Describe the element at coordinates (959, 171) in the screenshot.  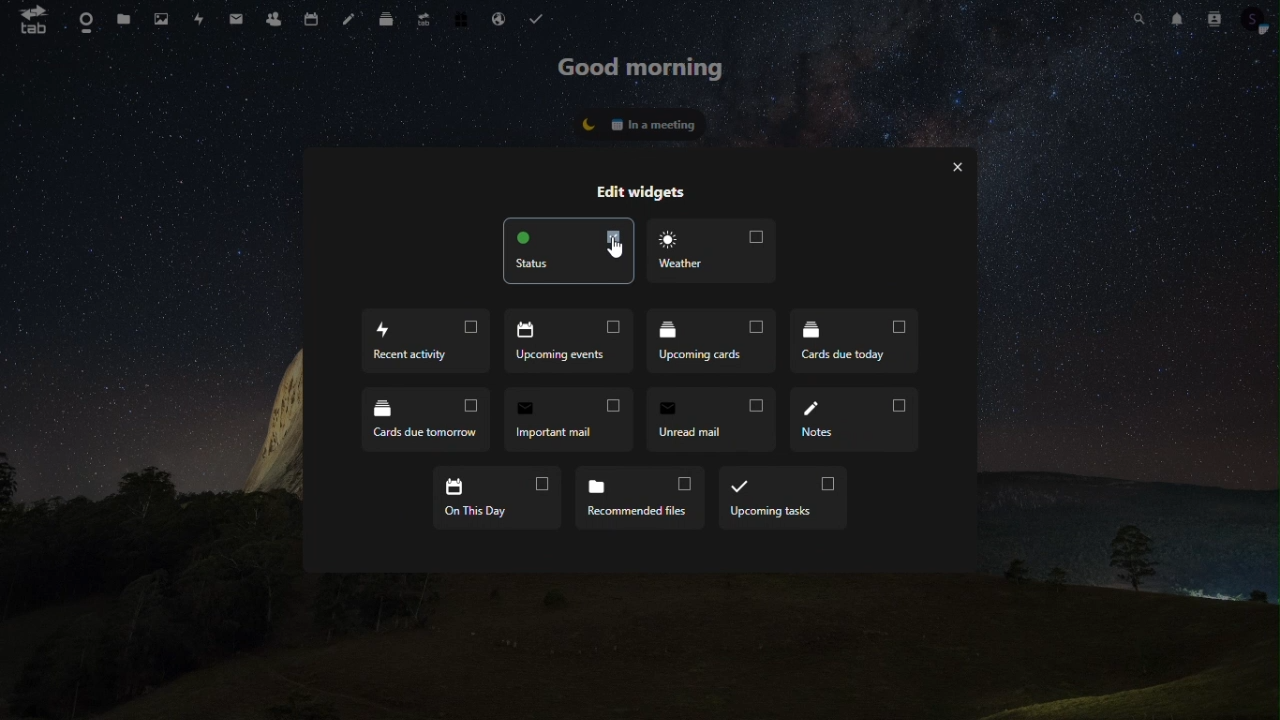
I see `exit` at that location.